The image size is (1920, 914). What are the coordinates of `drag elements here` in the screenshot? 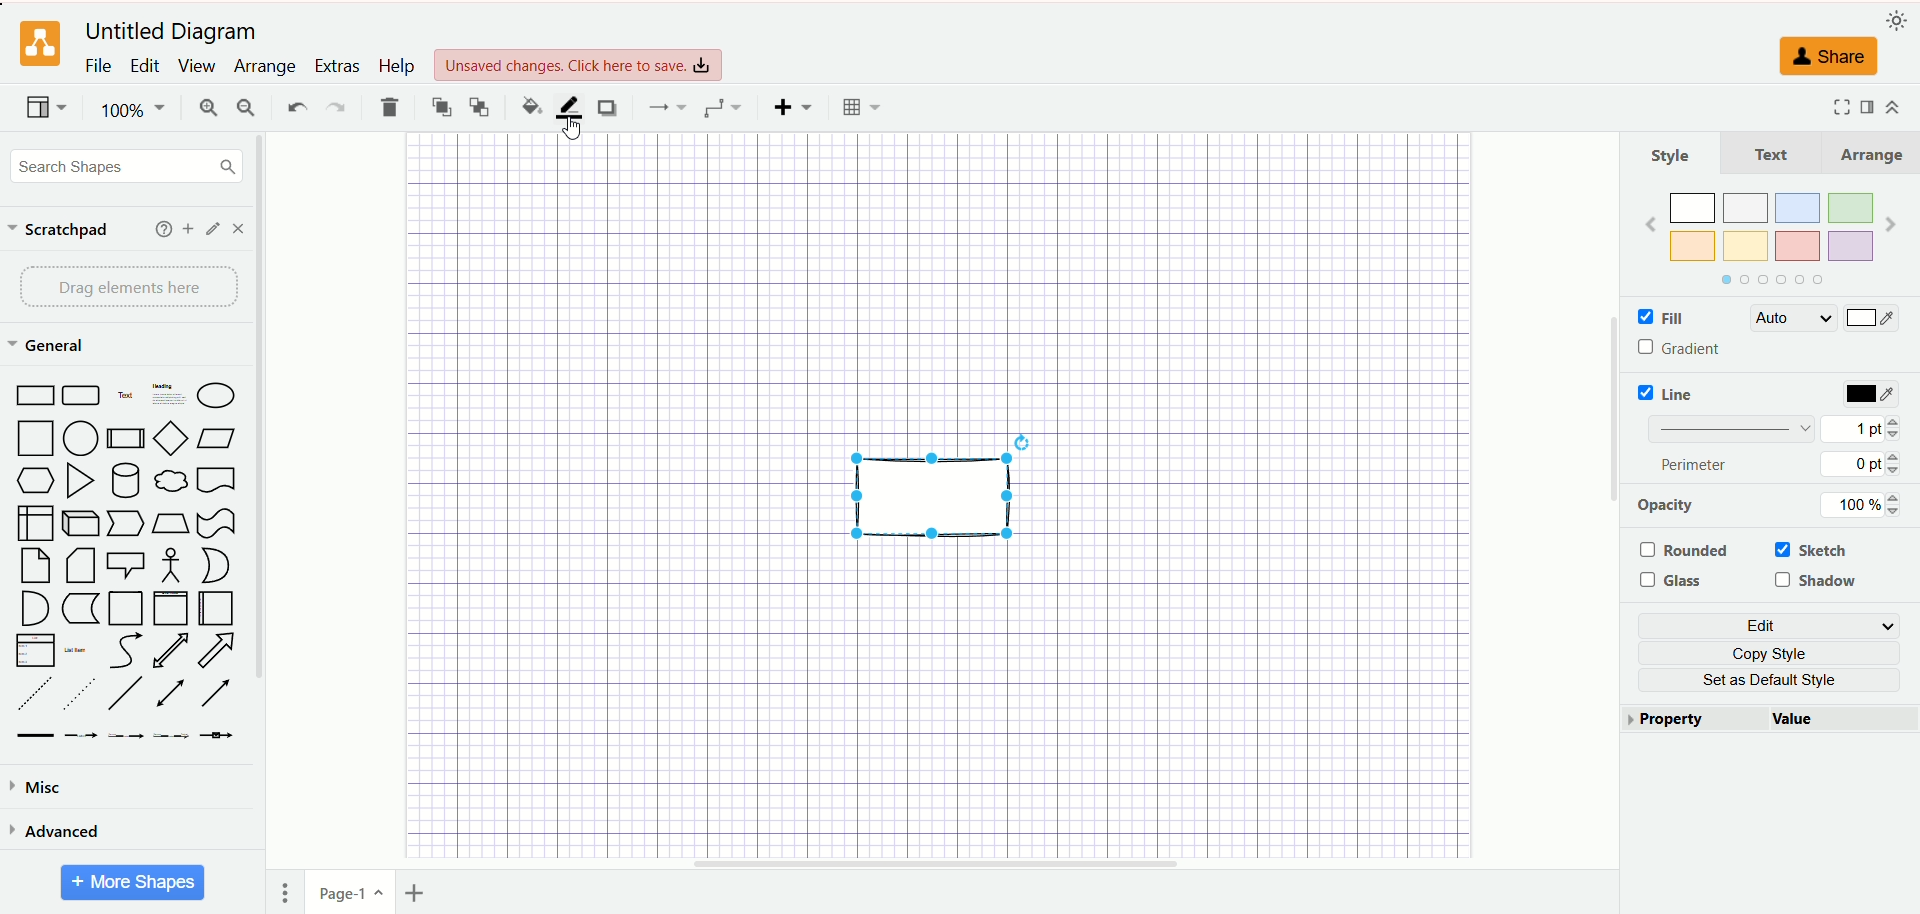 It's located at (128, 288).